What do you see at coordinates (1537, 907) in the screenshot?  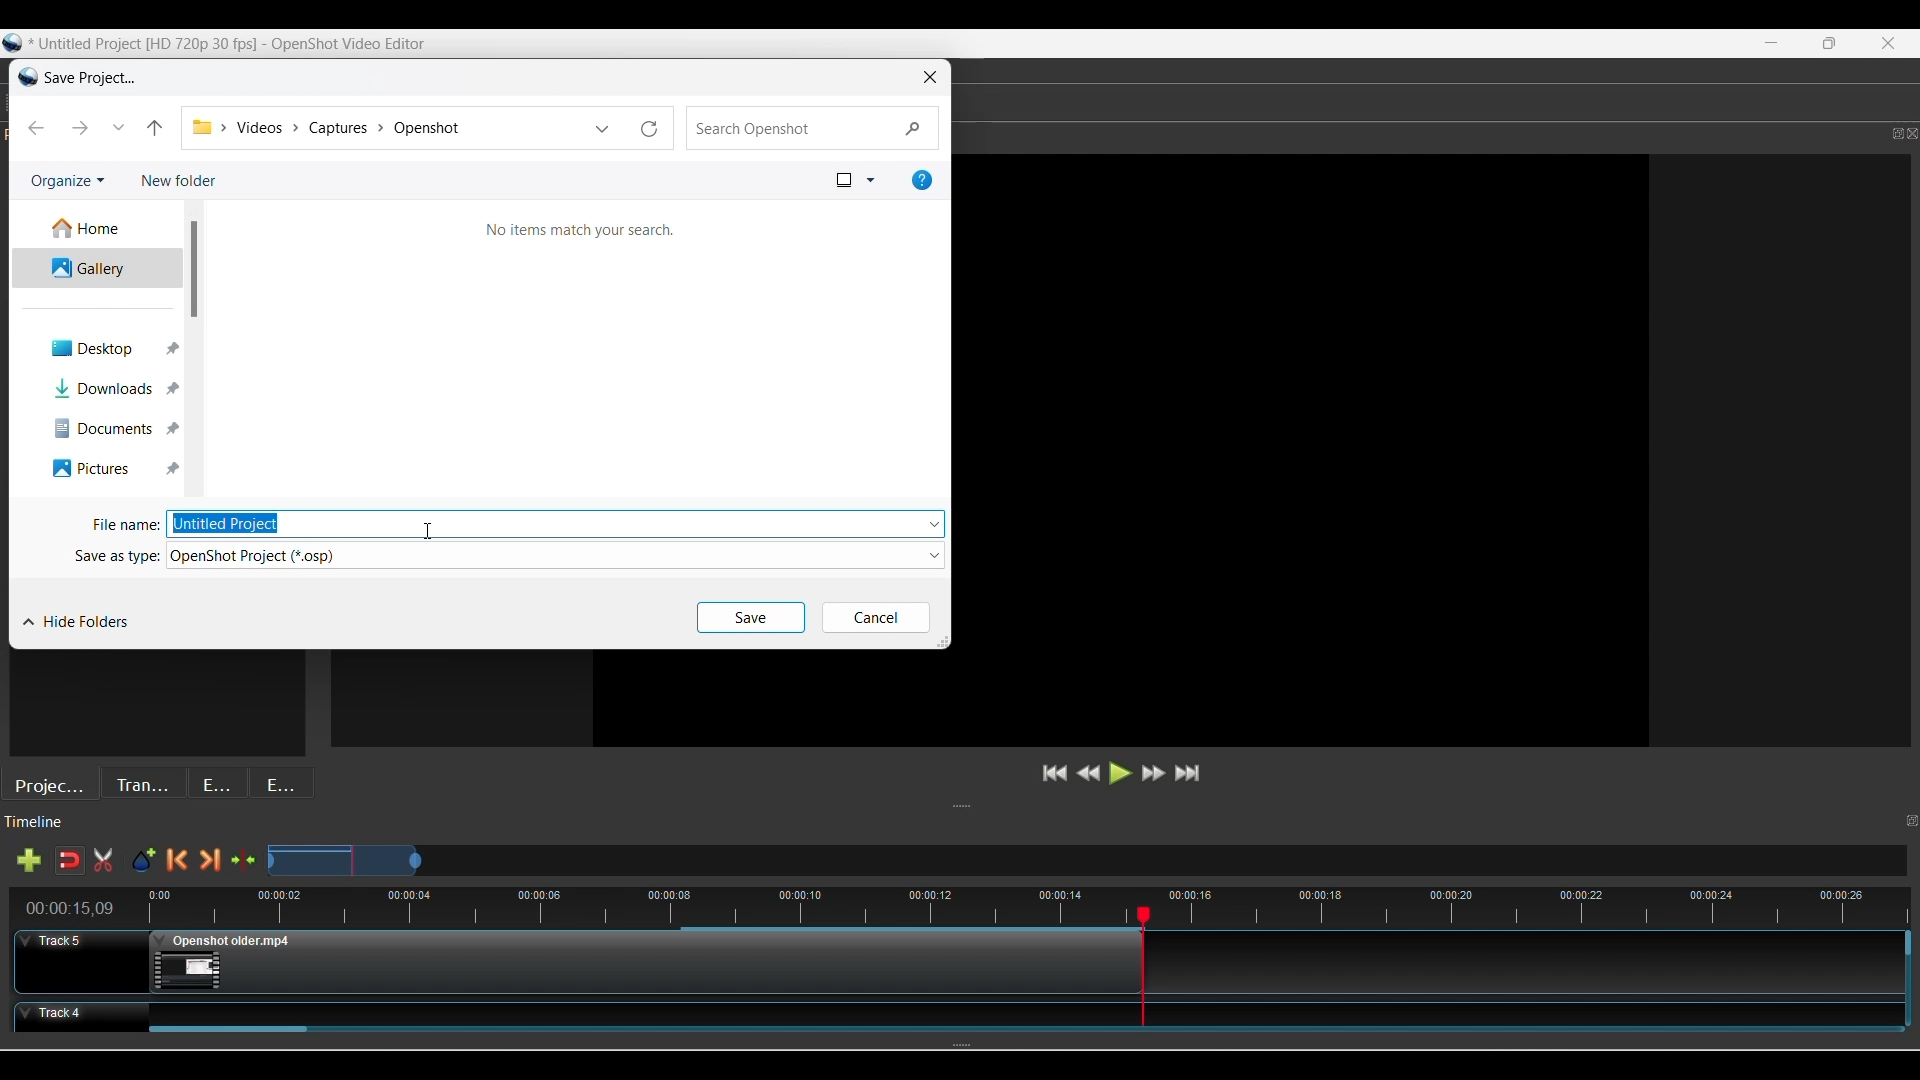 I see `time stamps for all frames` at bounding box center [1537, 907].